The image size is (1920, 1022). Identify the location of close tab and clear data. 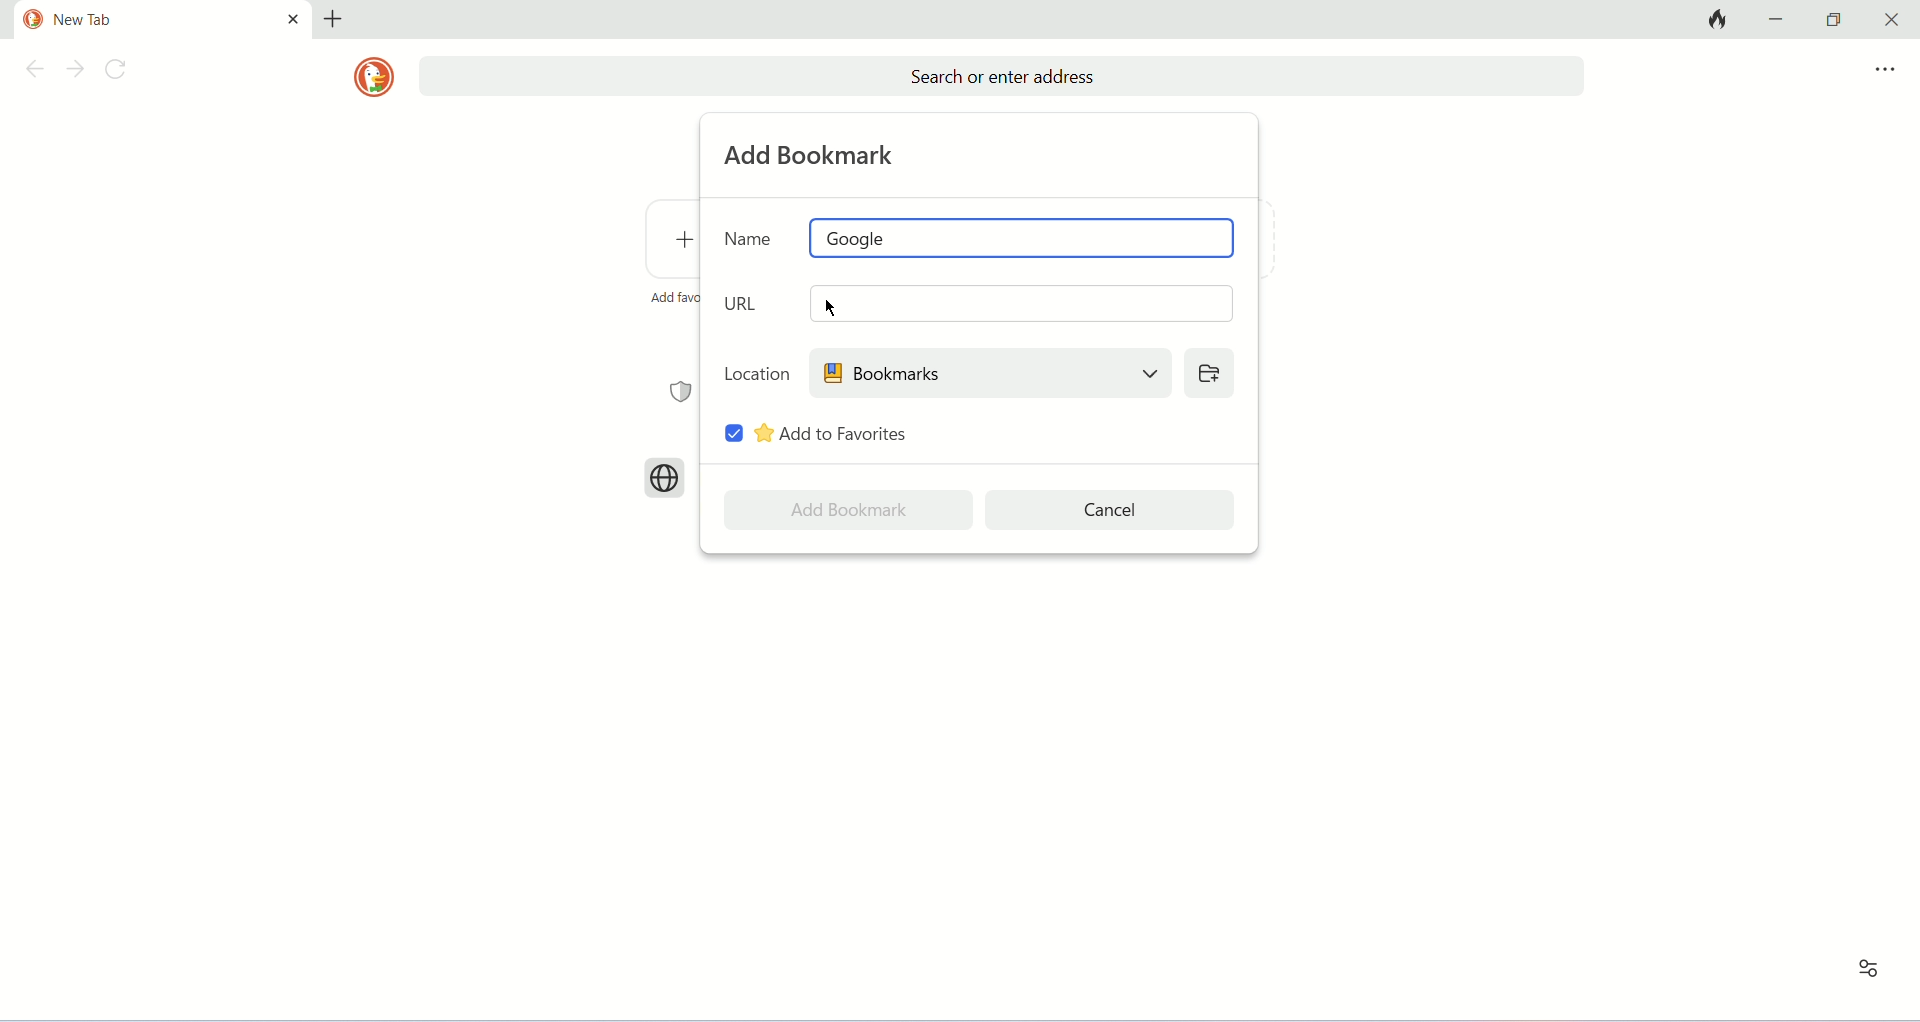
(1715, 19).